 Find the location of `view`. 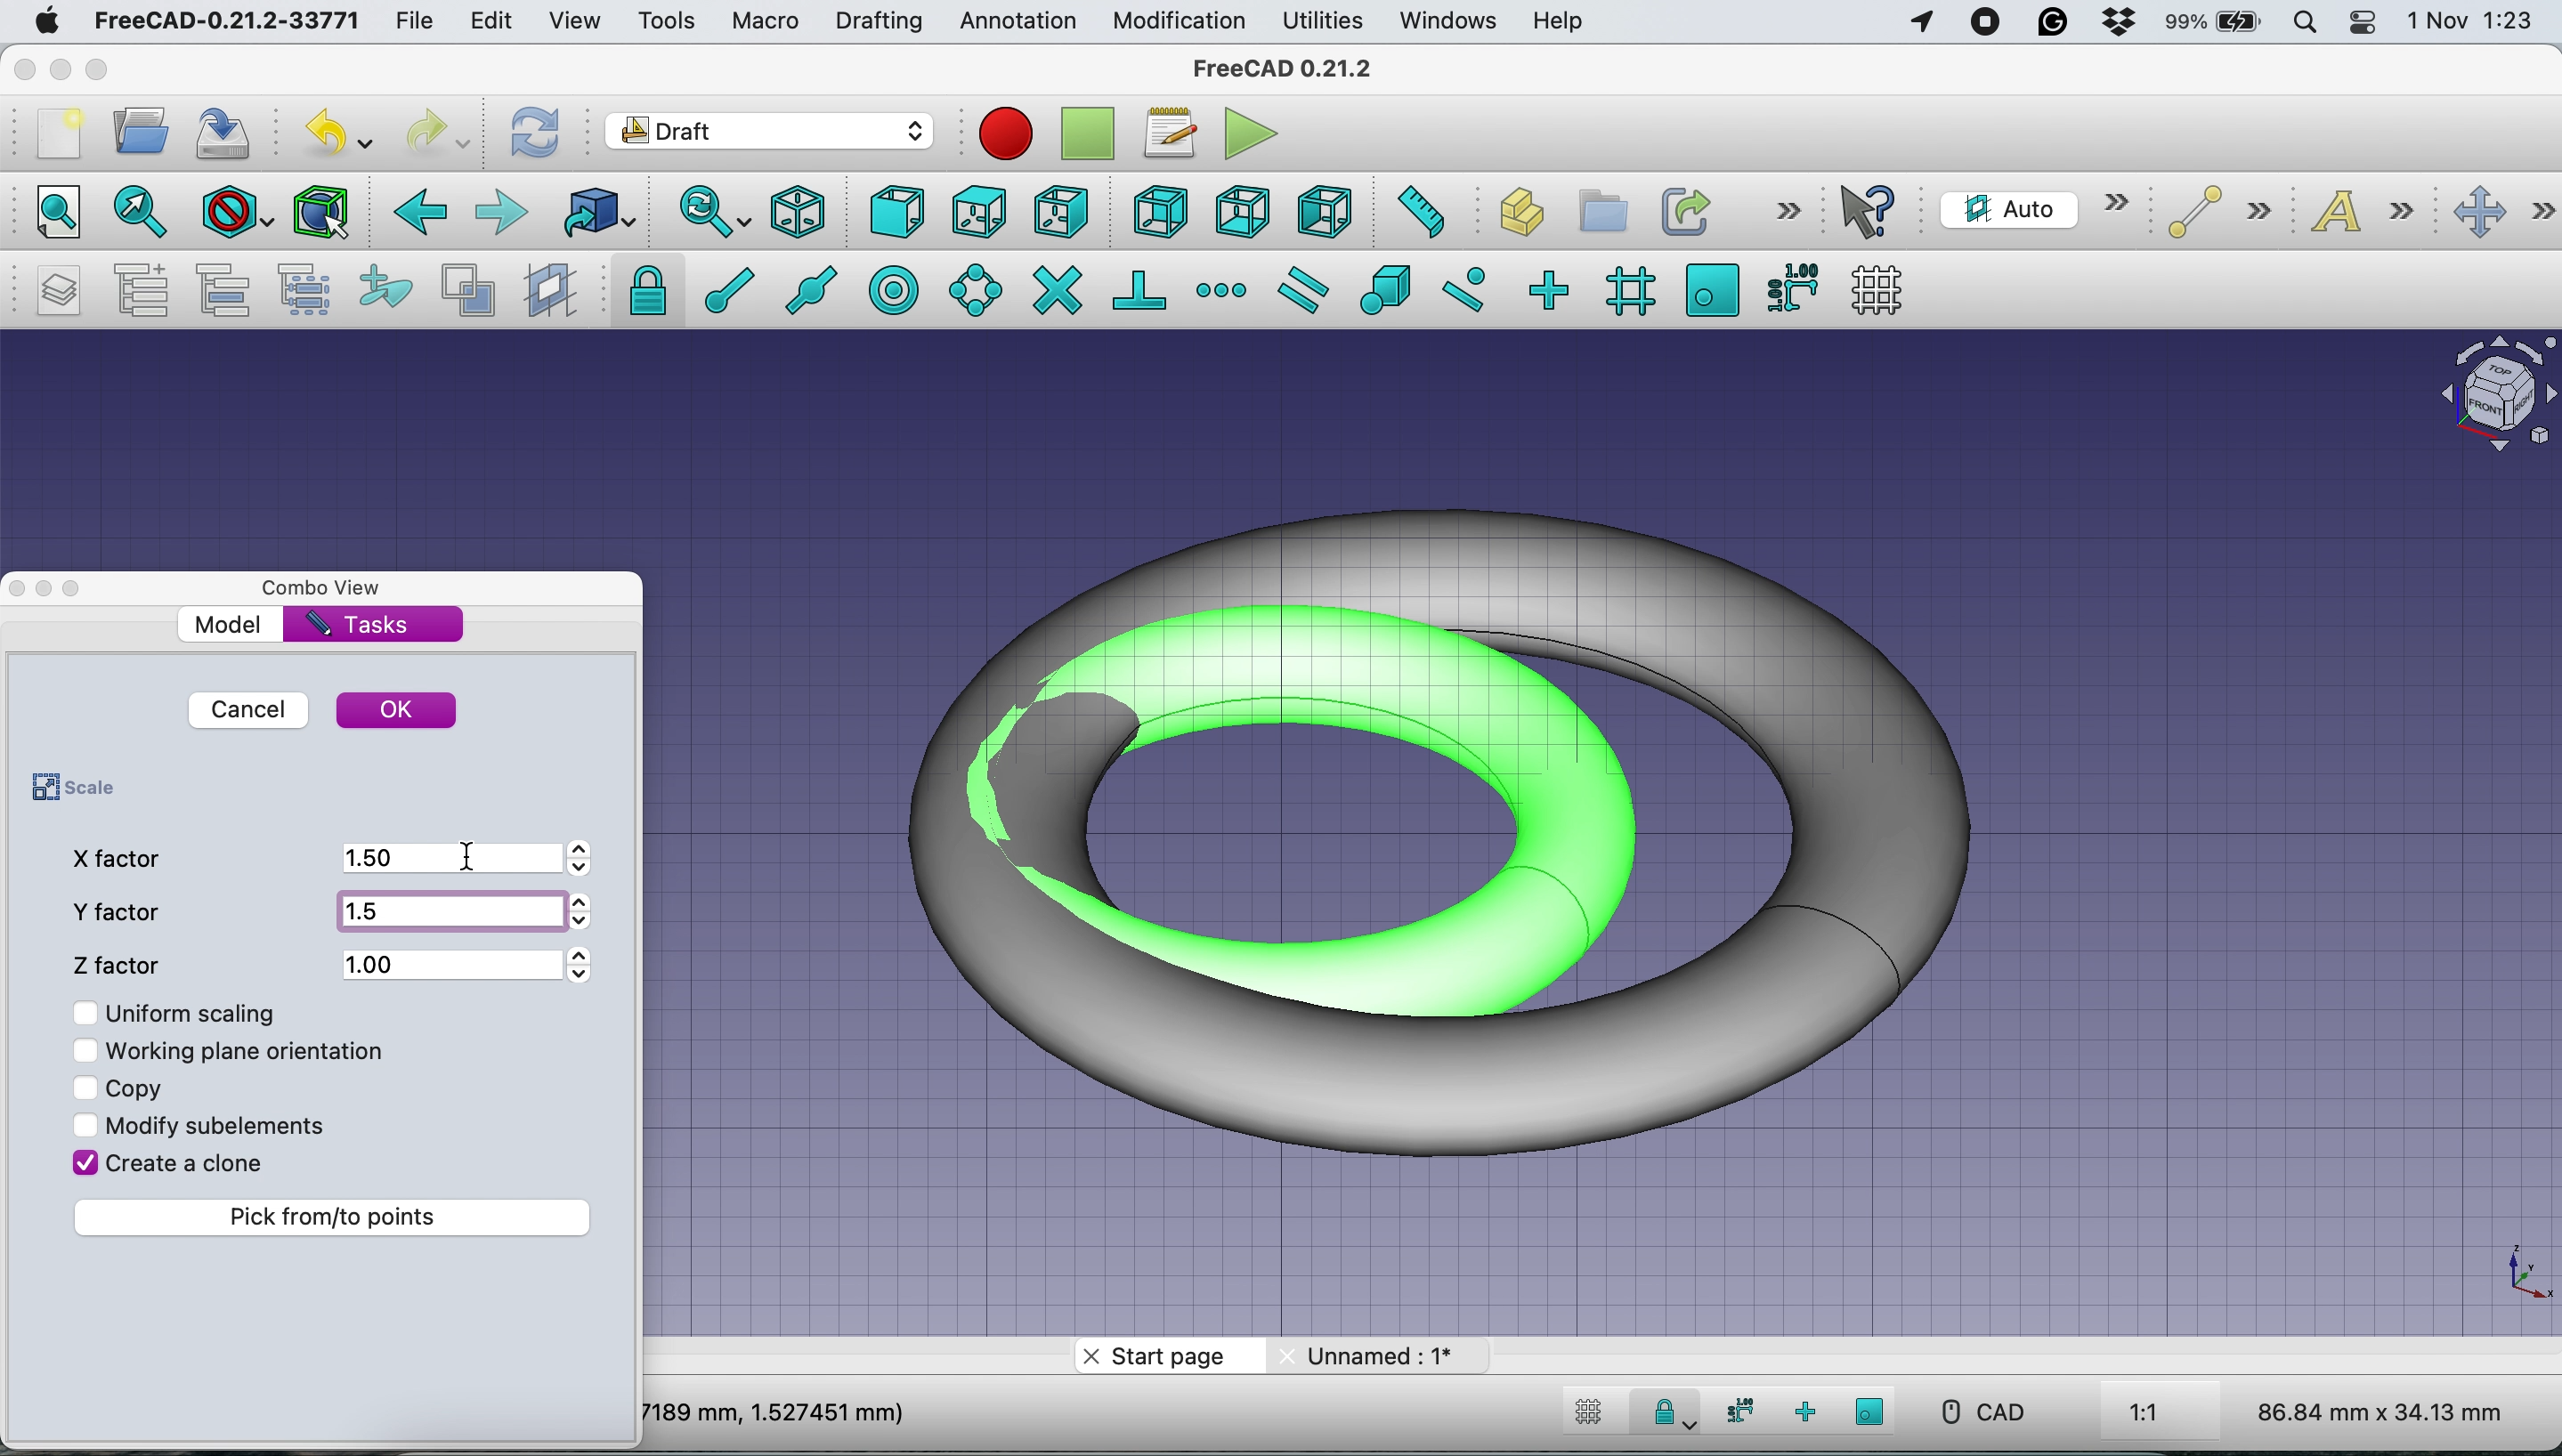

view is located at coordinates (574, 23).